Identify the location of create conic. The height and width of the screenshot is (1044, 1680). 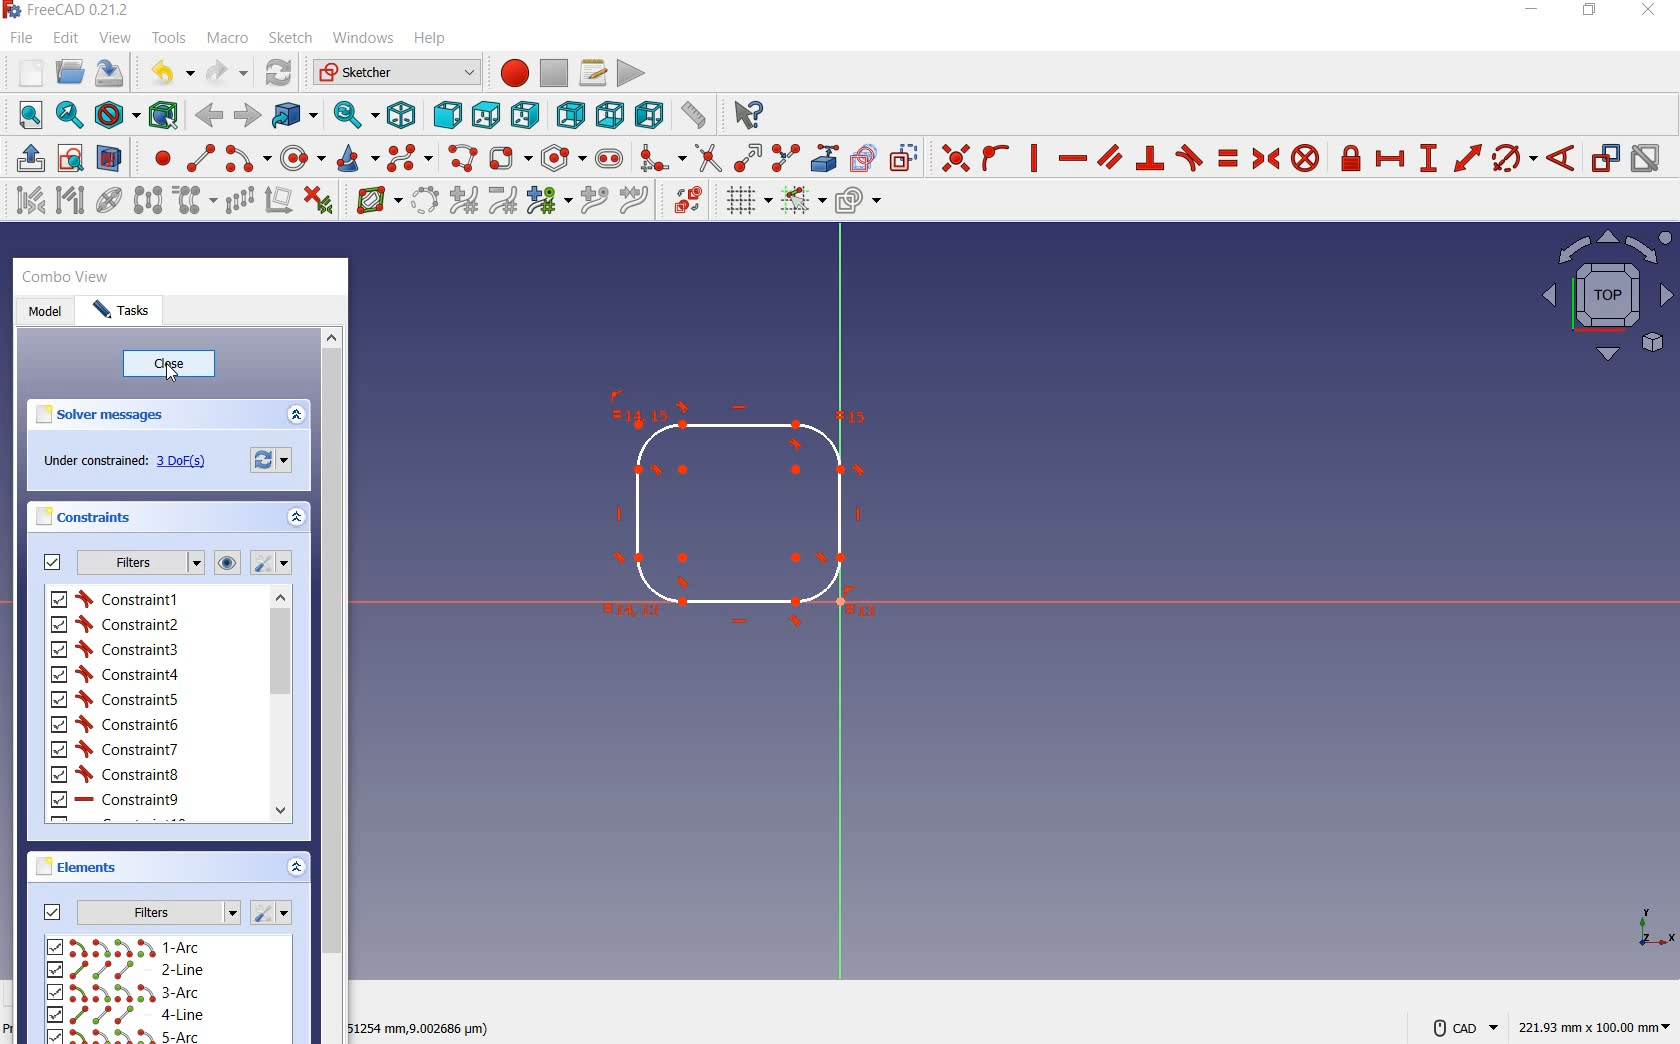
(359, 158).